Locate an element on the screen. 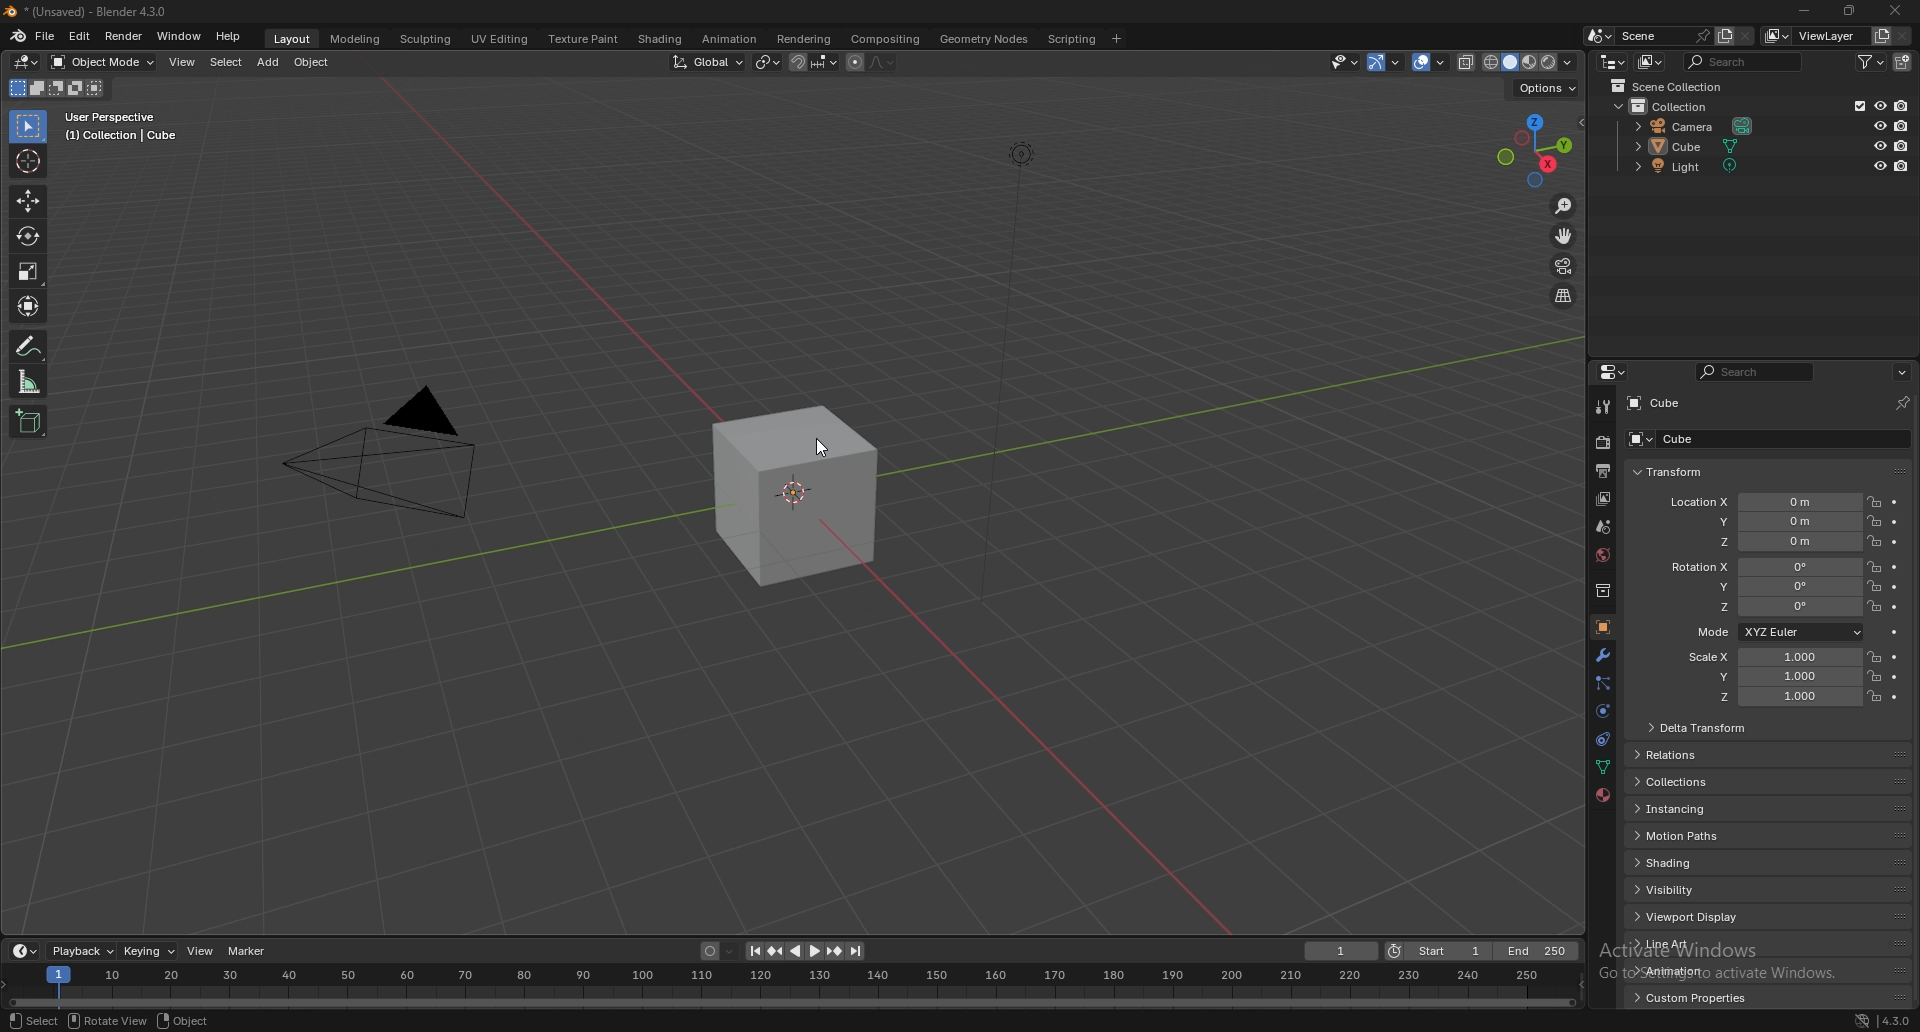 The image size is (1920, 1032). world is located at coordinates (1602, 555).